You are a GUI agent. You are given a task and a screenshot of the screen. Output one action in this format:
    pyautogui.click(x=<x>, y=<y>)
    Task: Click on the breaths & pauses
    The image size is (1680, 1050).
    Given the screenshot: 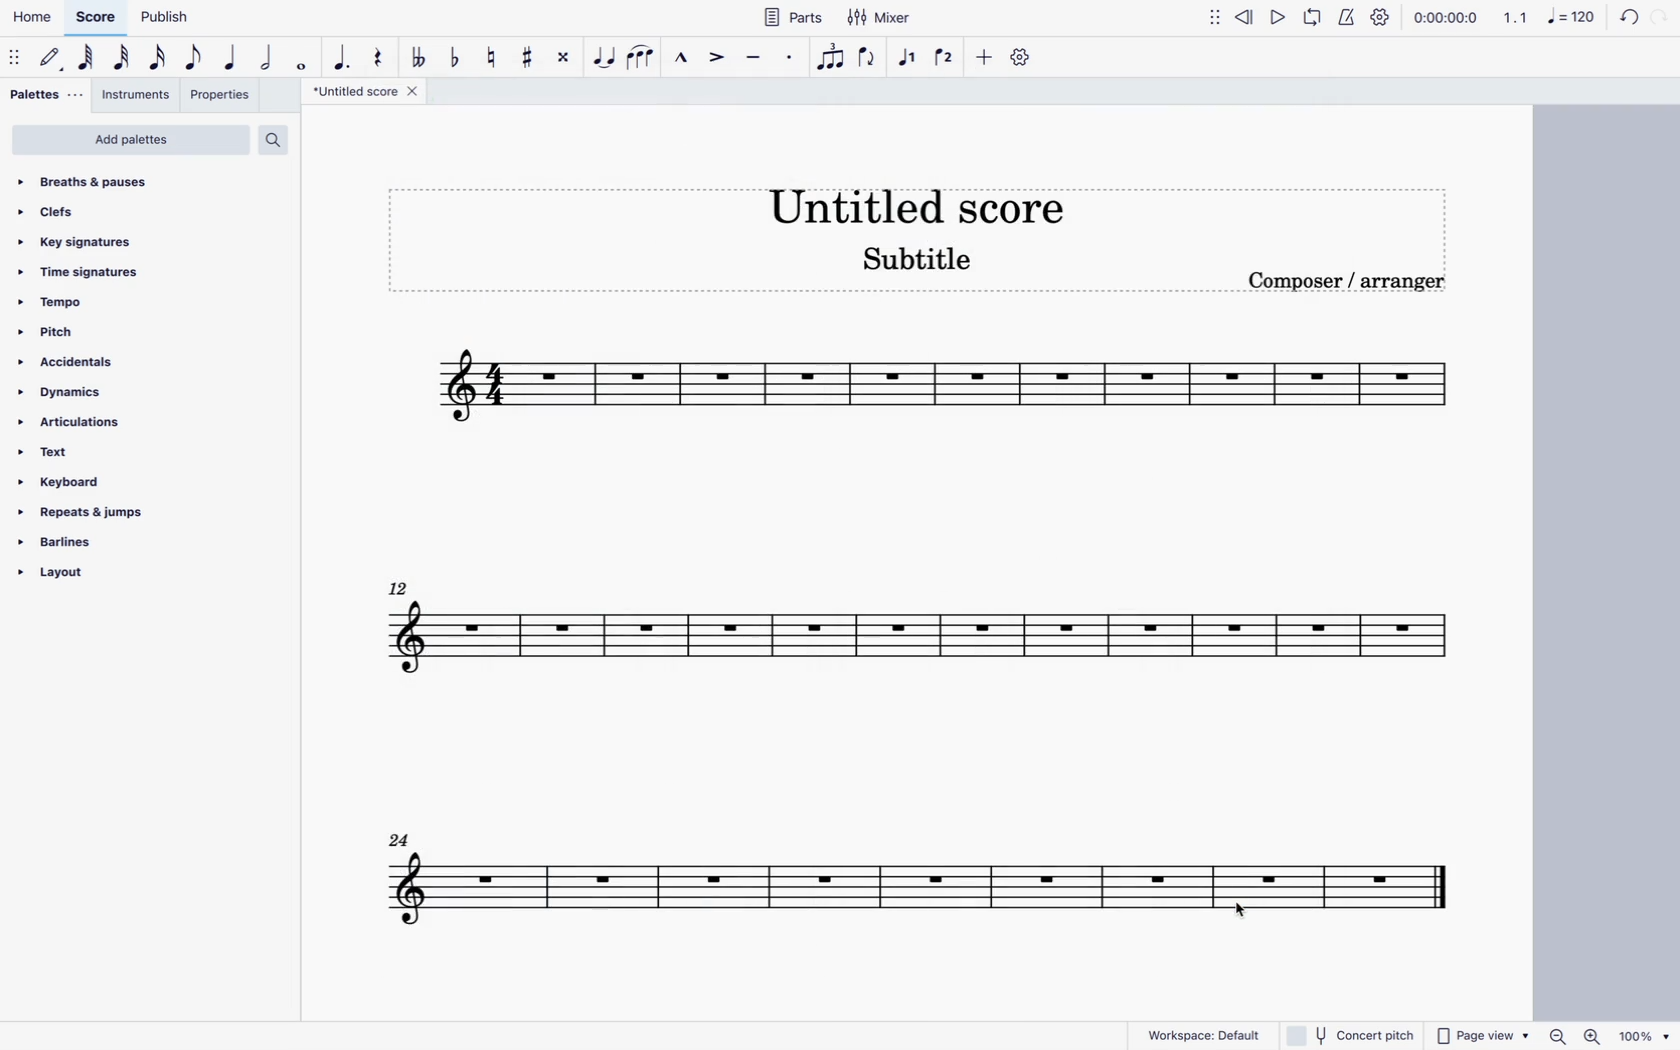 What is the action you would take?
    pyautogui.click(x=93, y=179)
    